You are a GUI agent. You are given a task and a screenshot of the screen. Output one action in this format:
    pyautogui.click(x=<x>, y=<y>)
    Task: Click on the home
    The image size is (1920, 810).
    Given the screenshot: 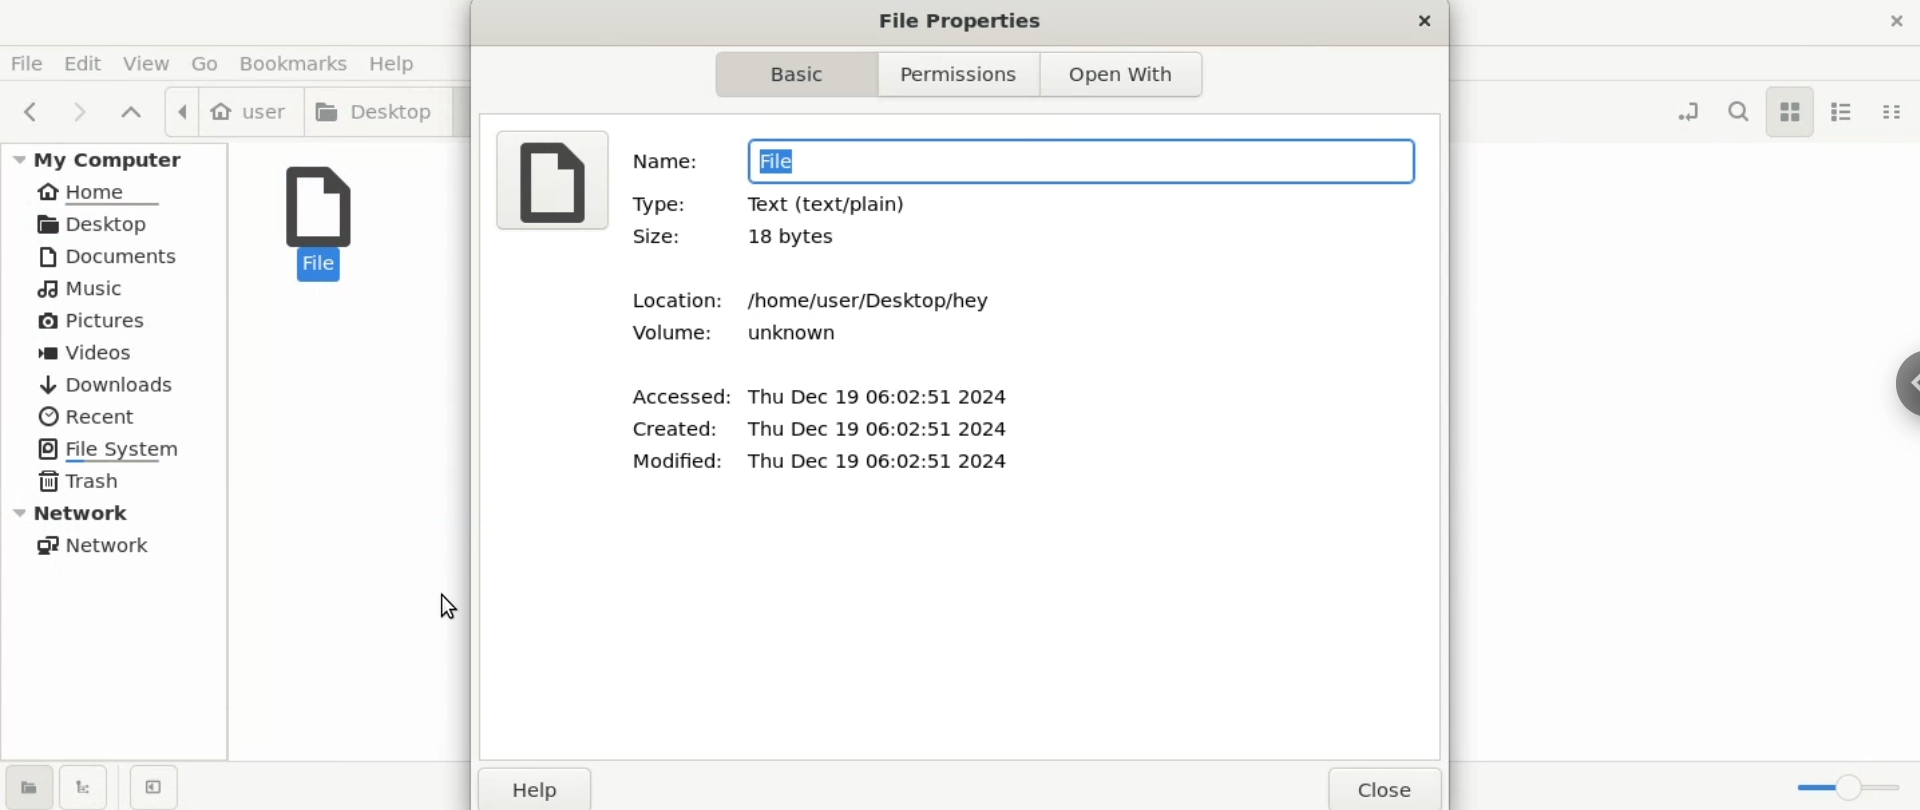 What is the action you would take?
    pyautogui.click(x=115, y=192)
    